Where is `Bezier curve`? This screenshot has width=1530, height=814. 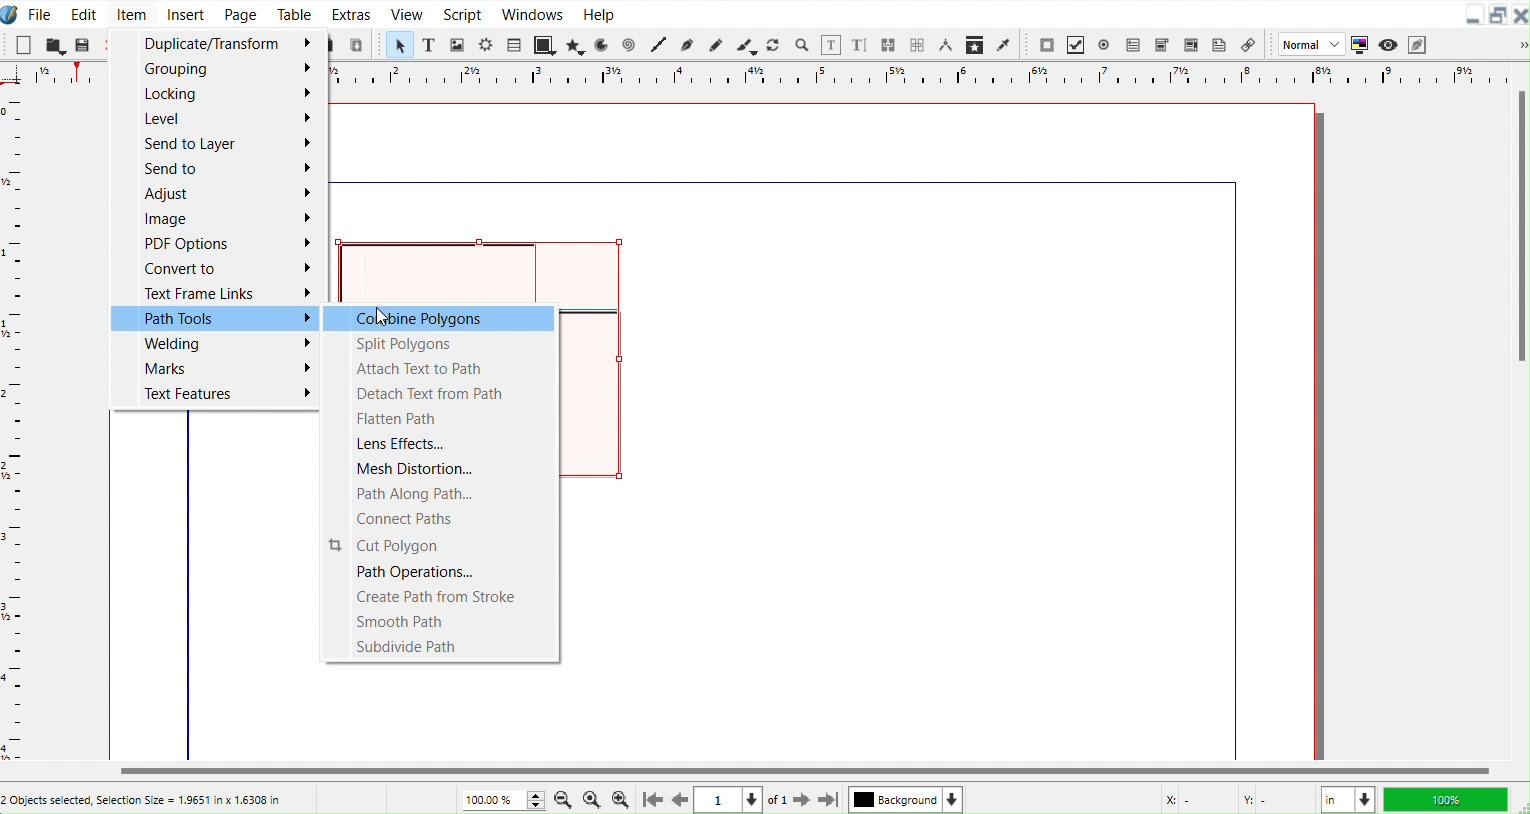
Bezier curve is located at coordinates (688, 46).